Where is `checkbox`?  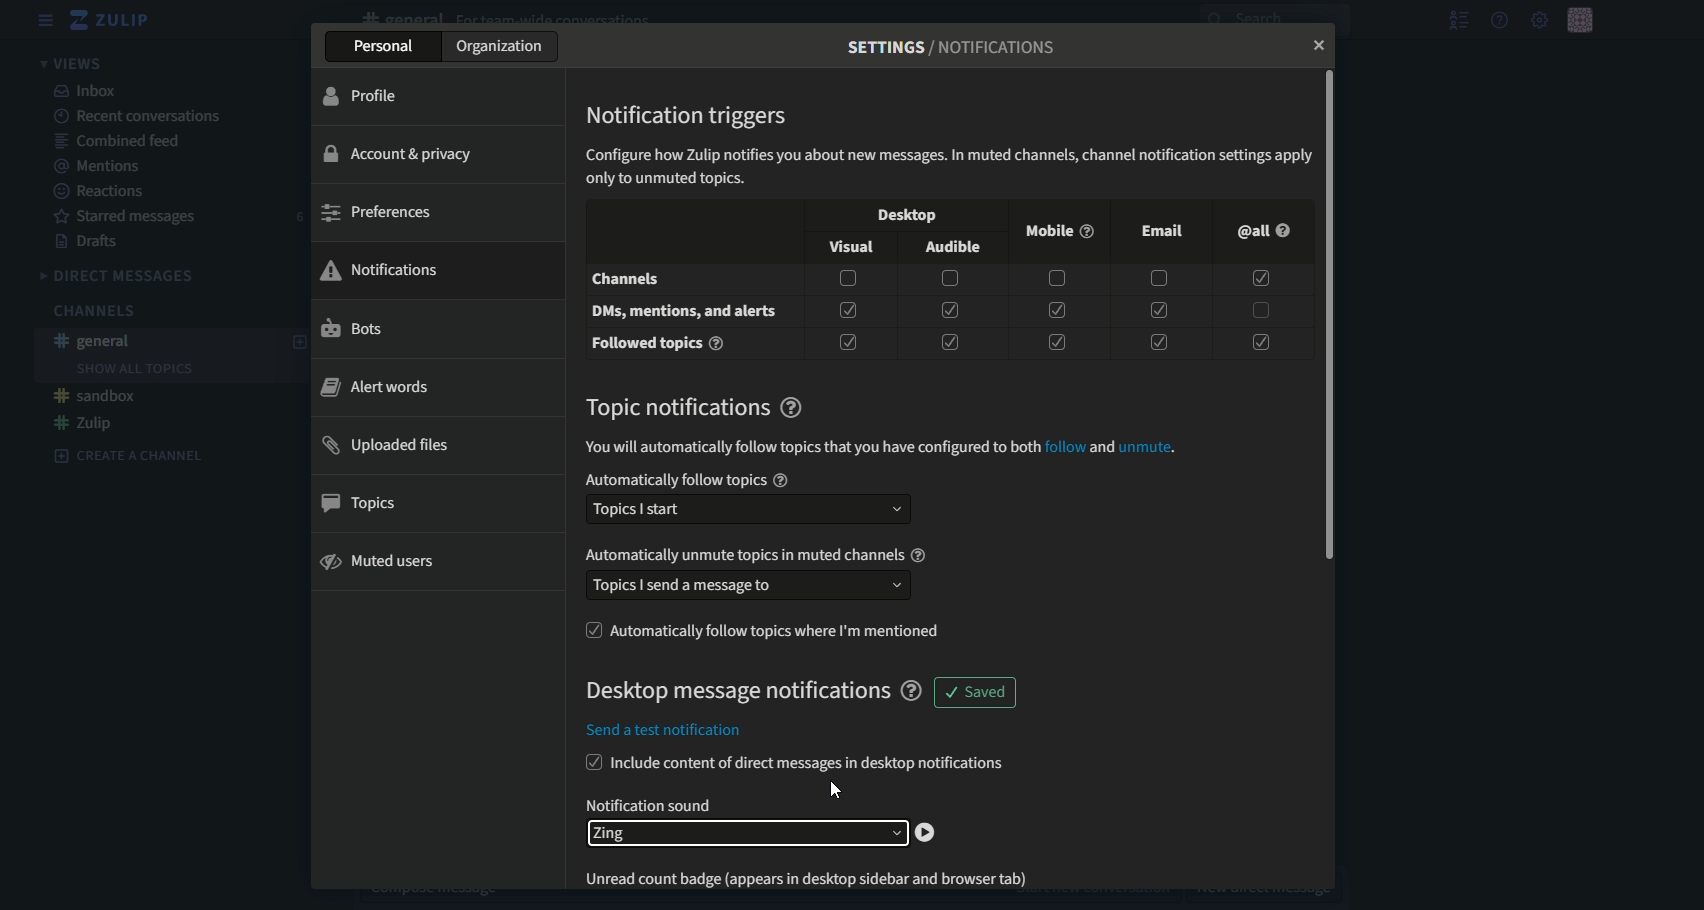
checkbox is located at coordinates (1055, 310).